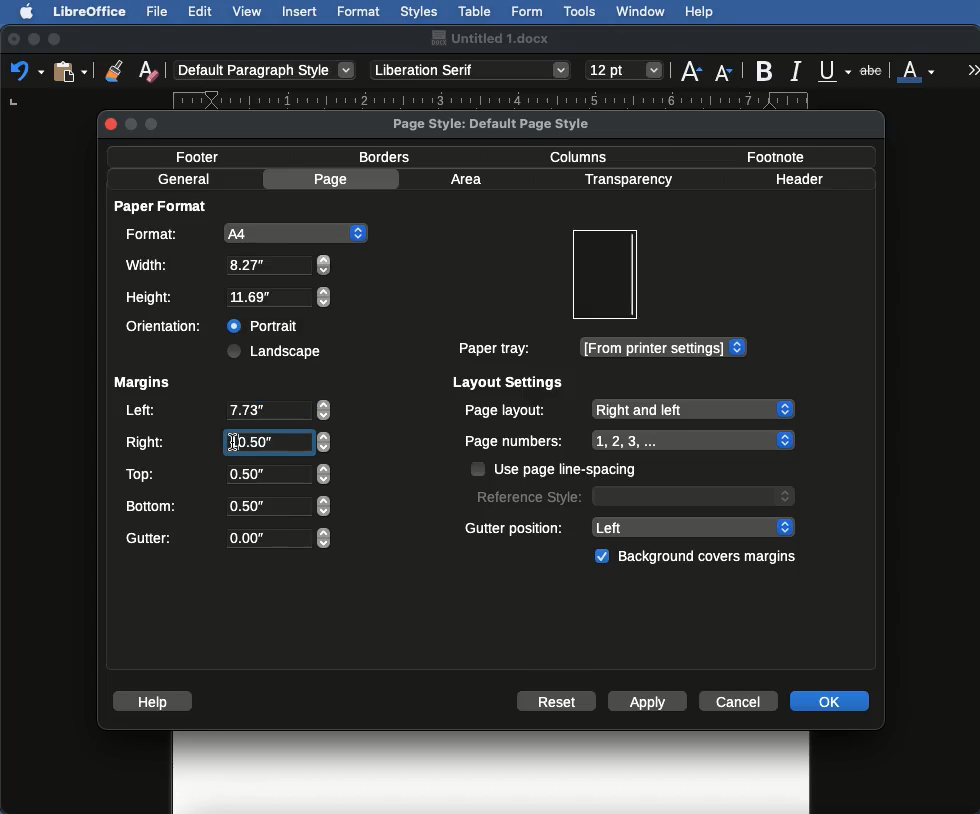 The image size is (980, 814). I want to click on Page layout, so click(628, 409).